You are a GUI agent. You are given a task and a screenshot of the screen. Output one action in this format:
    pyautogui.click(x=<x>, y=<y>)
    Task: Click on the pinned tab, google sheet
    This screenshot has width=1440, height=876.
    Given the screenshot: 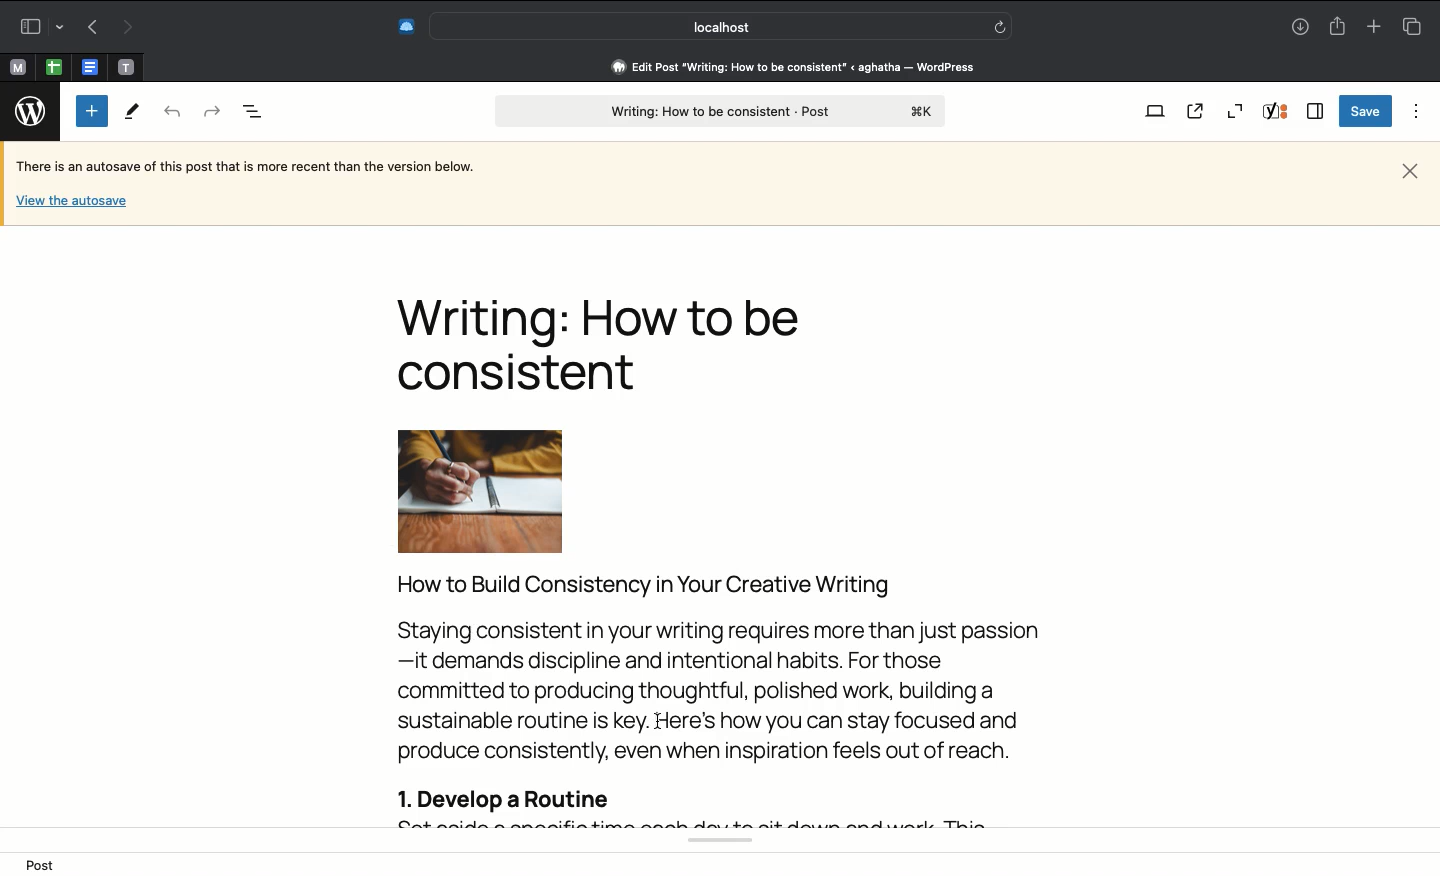 What is the action you would take?
    pyautogui.click(x=53, y=64)
    